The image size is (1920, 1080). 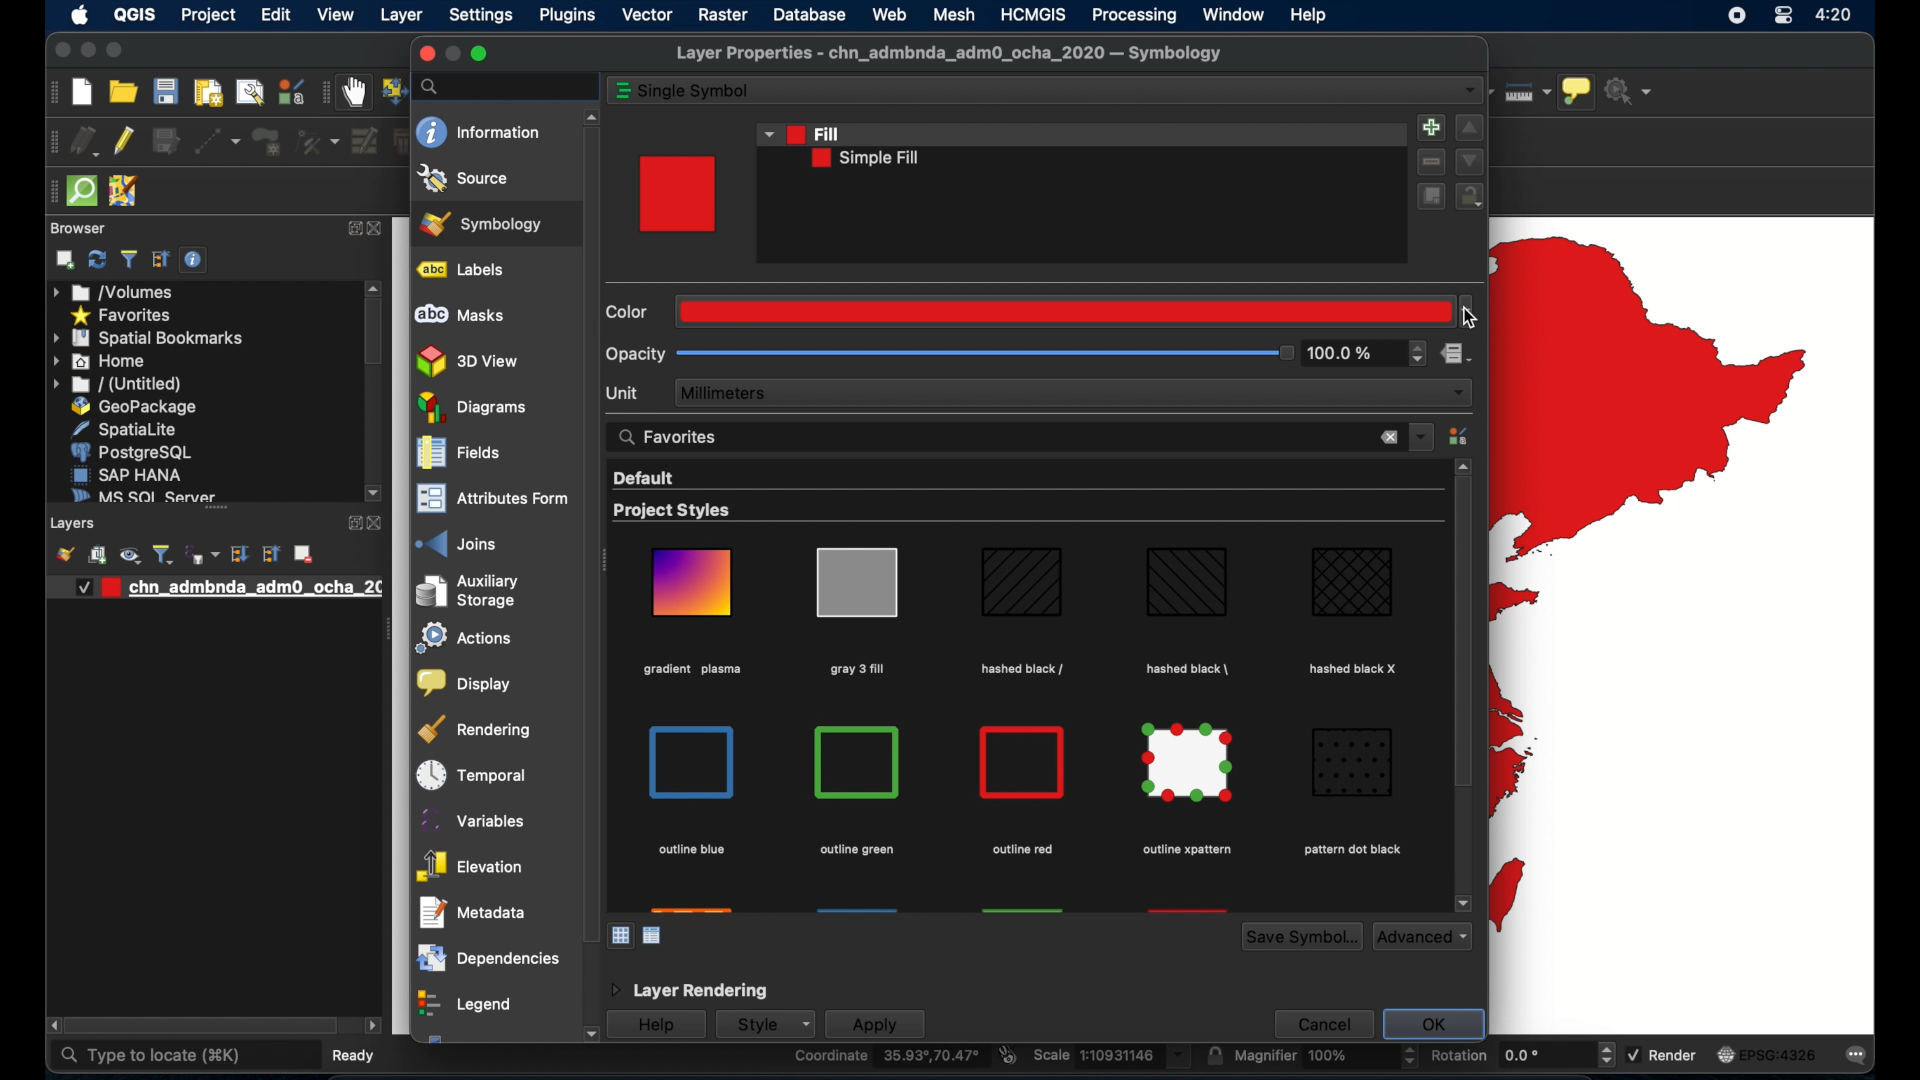 What do you see at coordinates (1355, 668) in the screenshot?
I see `hashed black x` at bounding box center [1355, 668].